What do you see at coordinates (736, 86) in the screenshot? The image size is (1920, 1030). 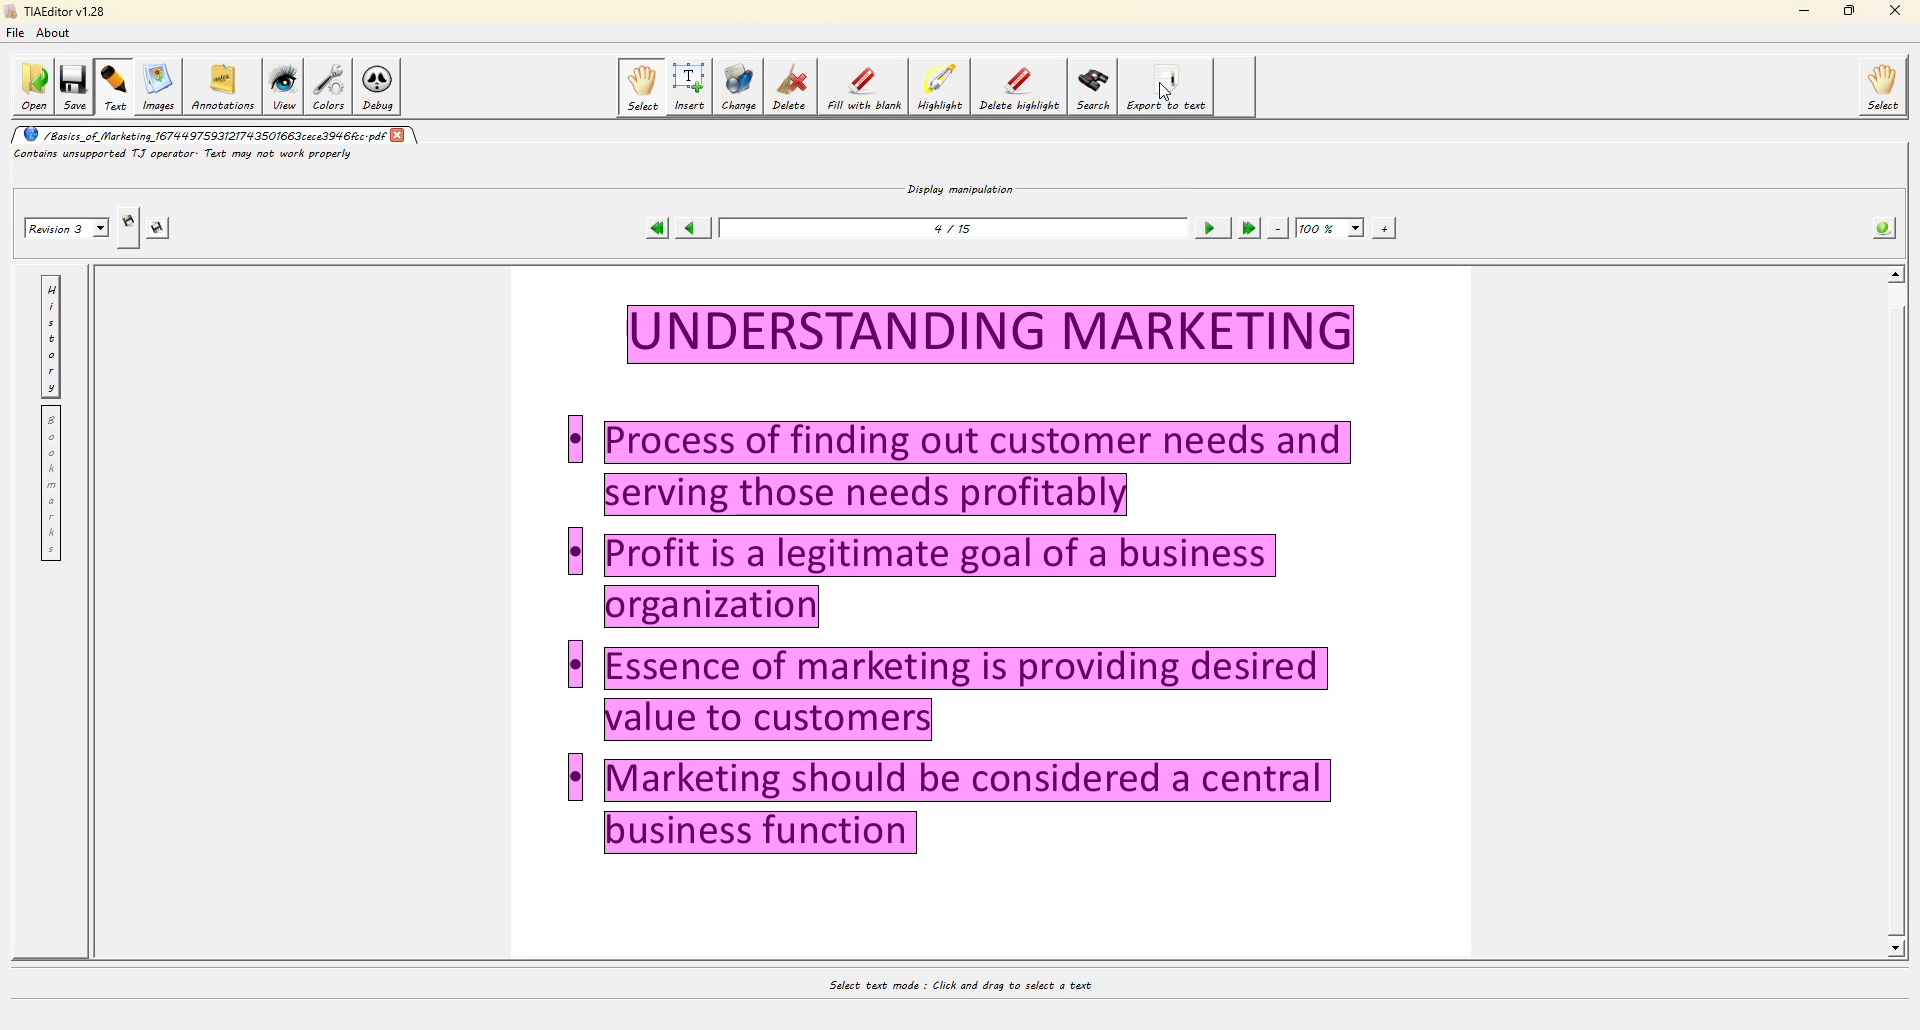 I see `change` at bounding box center [736, 86].